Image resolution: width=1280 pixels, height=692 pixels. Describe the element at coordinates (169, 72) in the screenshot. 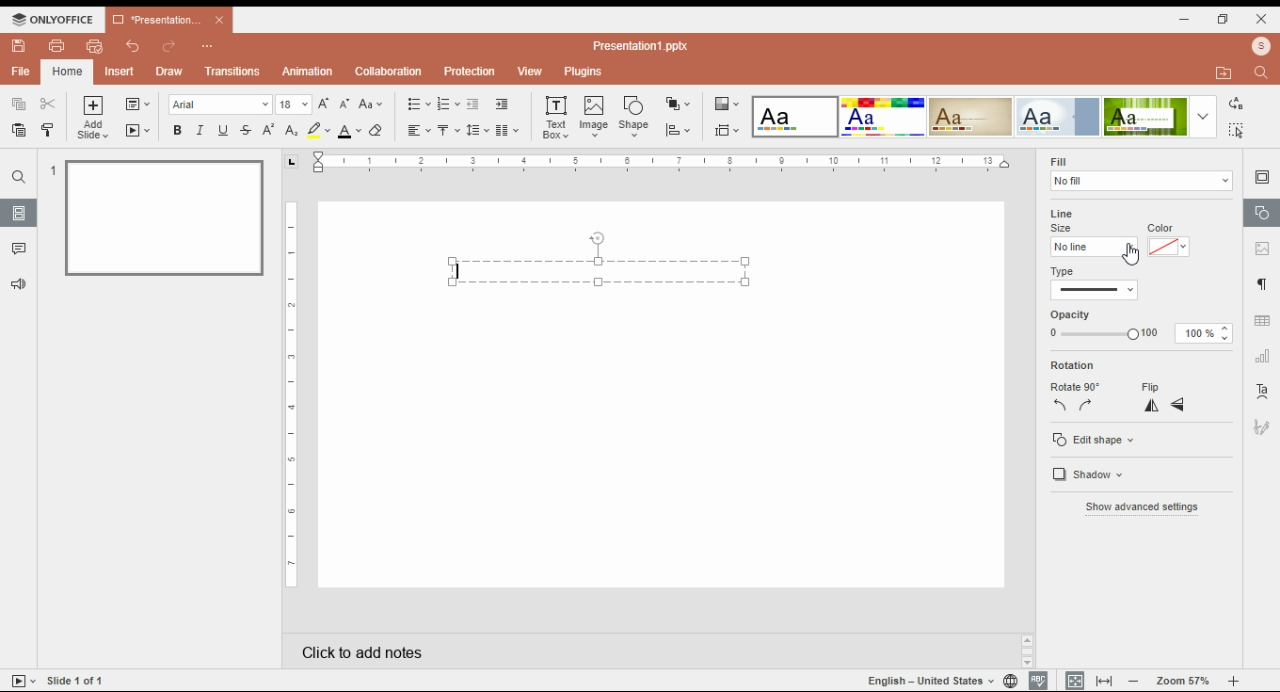

I see `draw` at that location.